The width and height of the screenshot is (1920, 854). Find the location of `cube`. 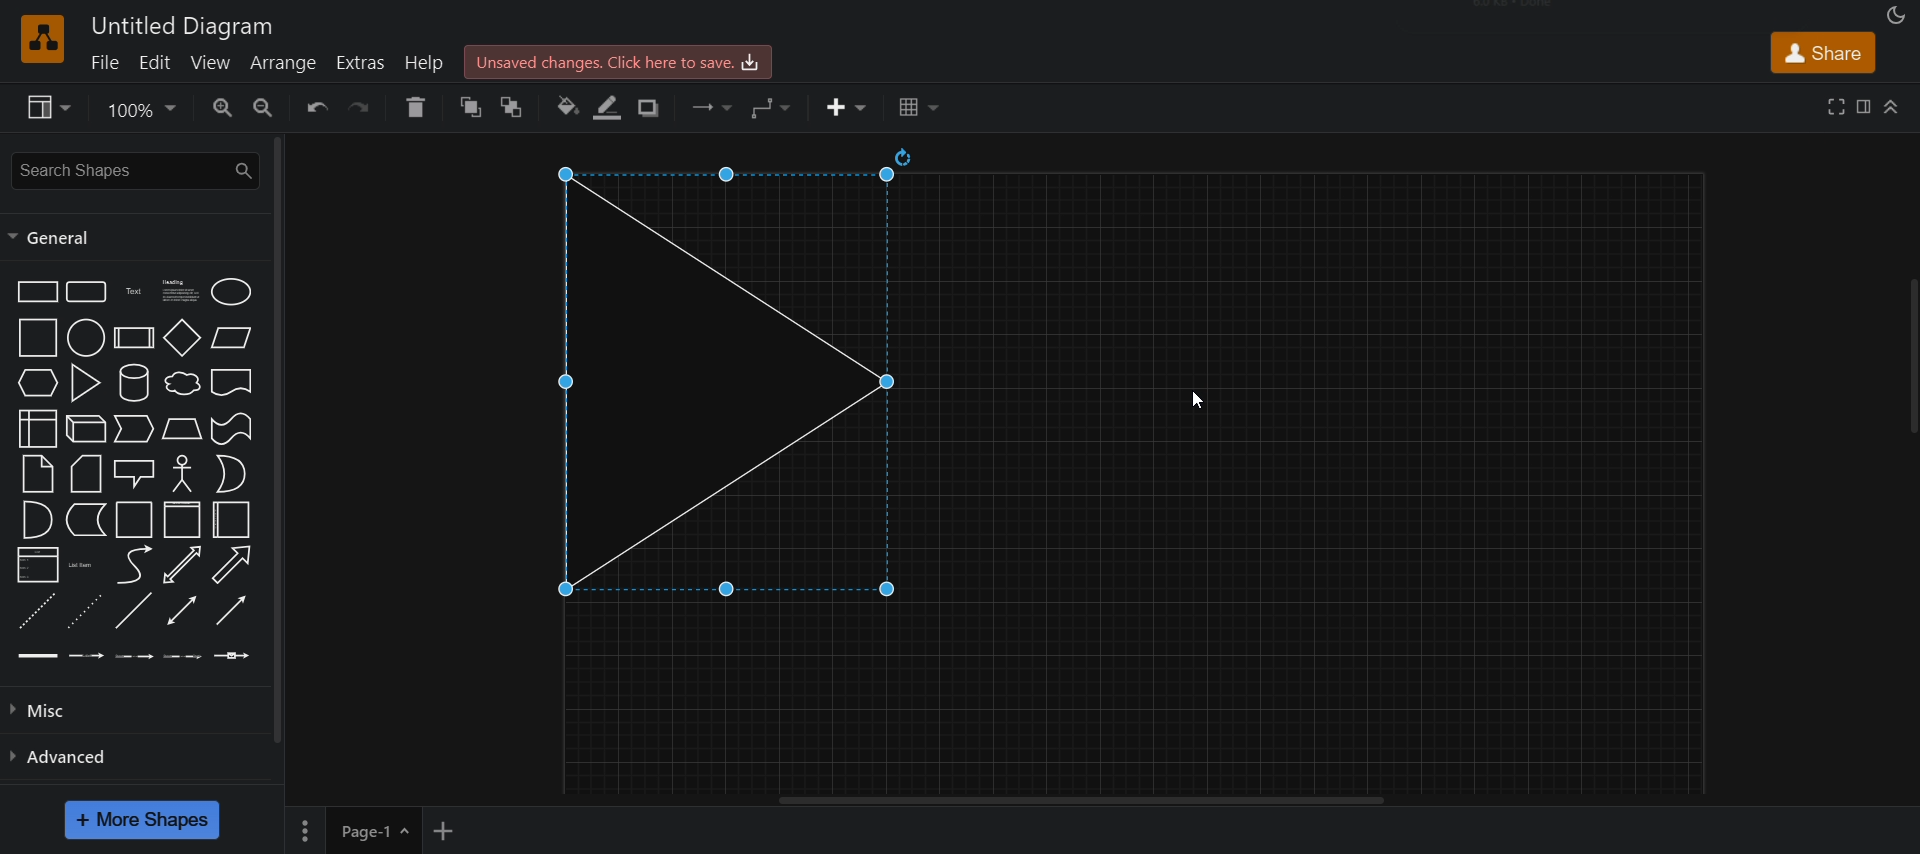

cube is located at coordinates (88, 429).